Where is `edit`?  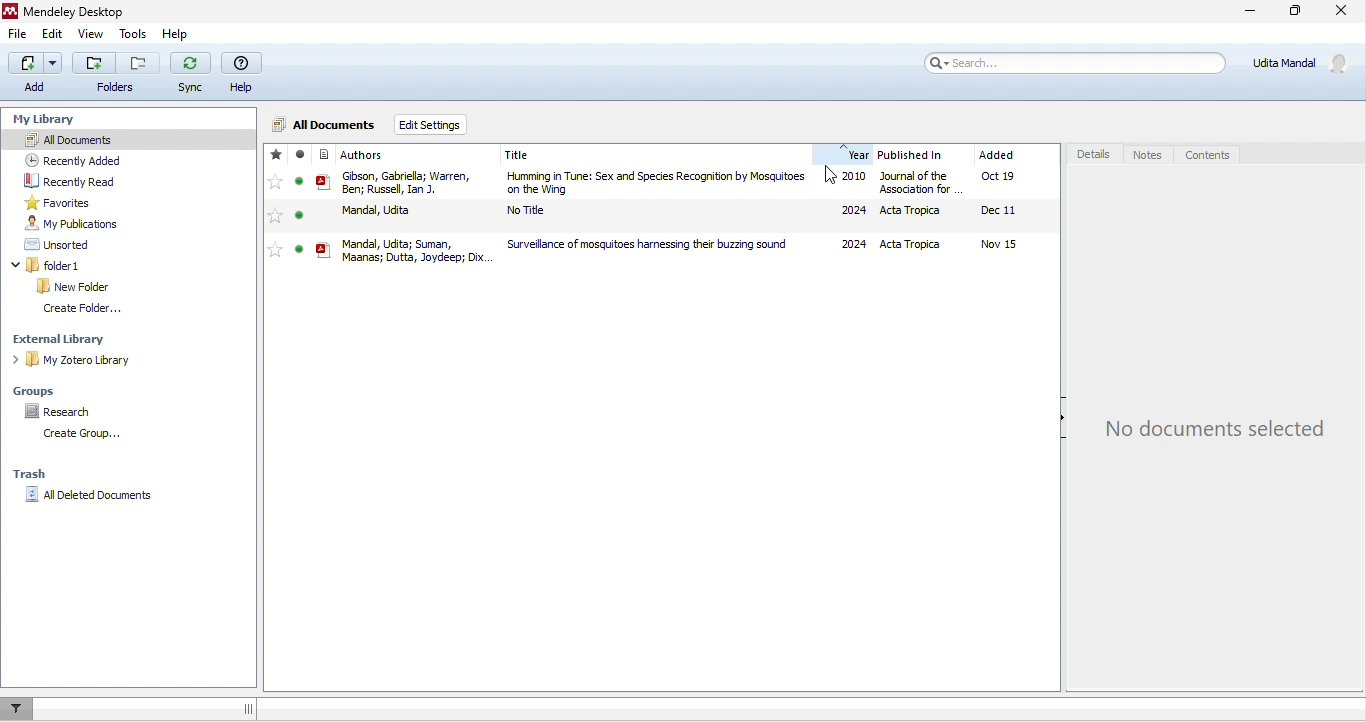 edit is located at coordinates (50, 35).